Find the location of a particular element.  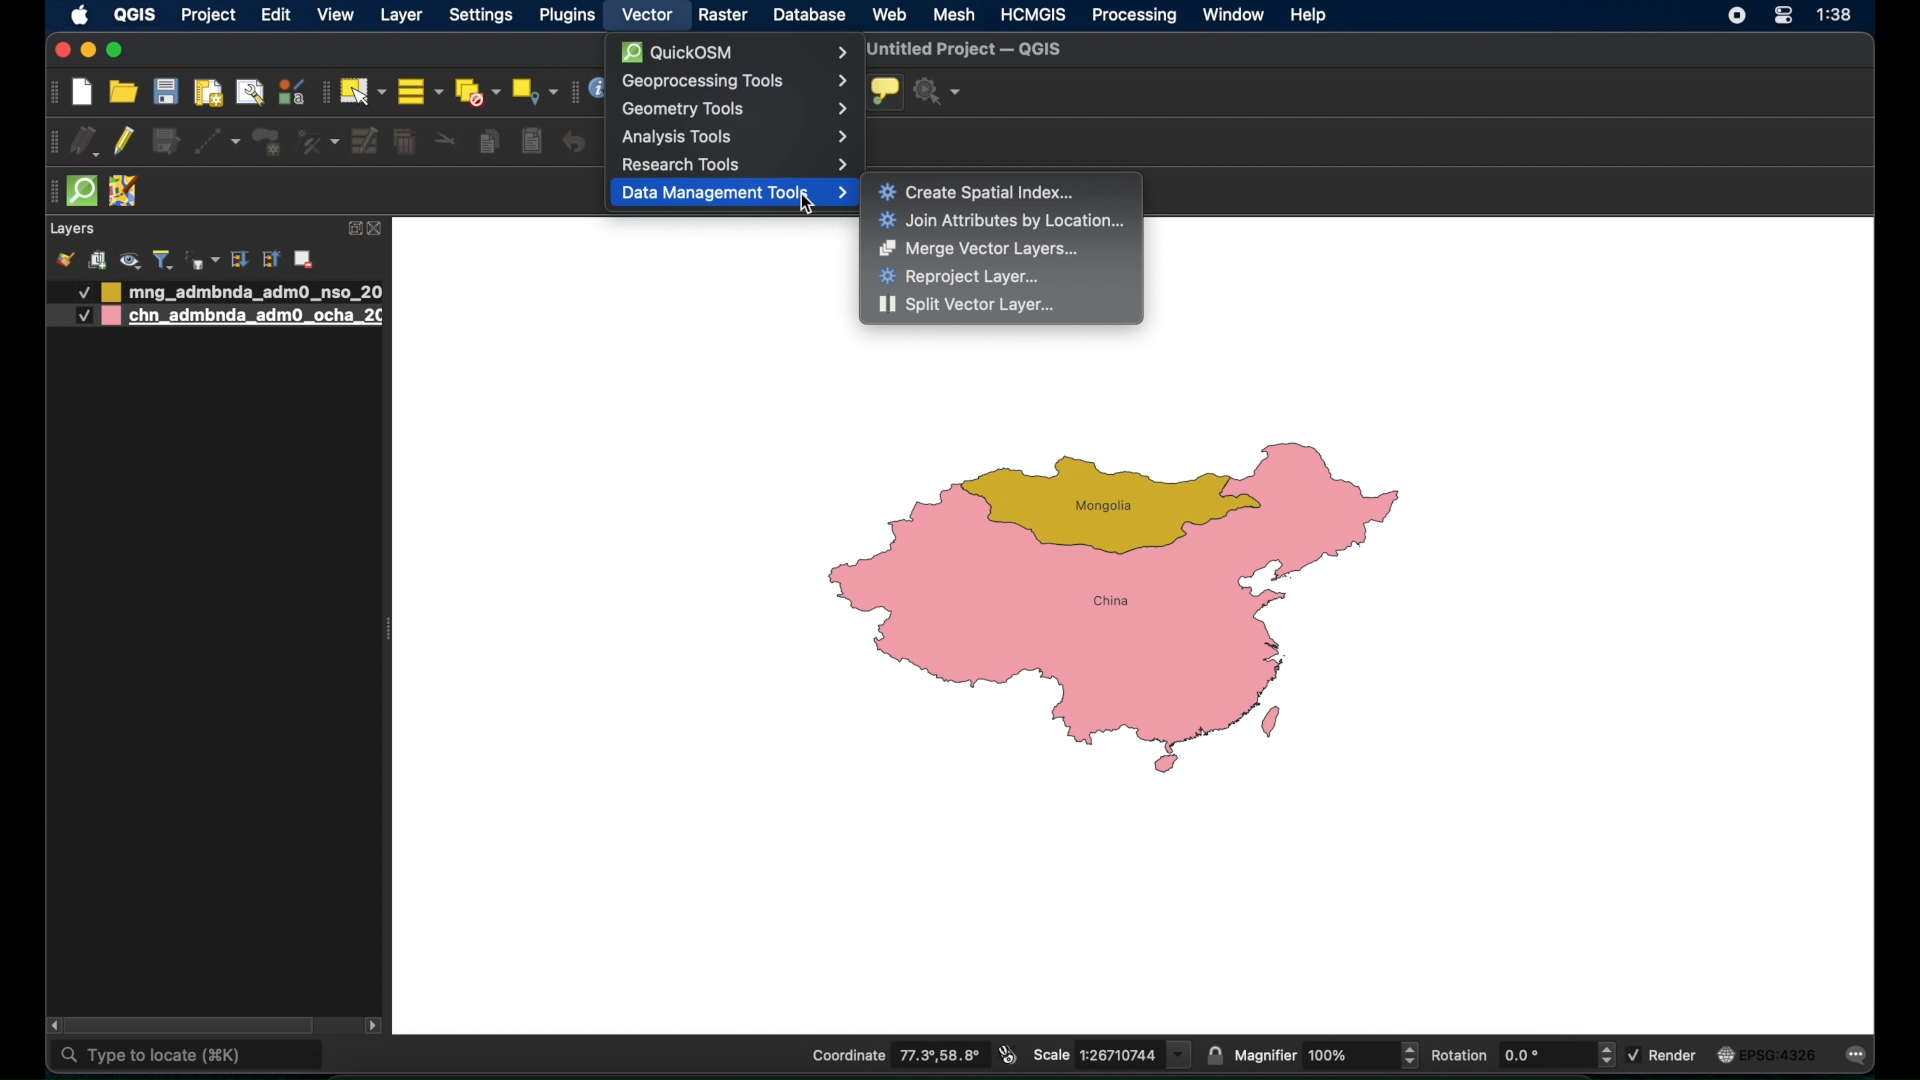

HCMGIS is located at coordinates (1032, 14).